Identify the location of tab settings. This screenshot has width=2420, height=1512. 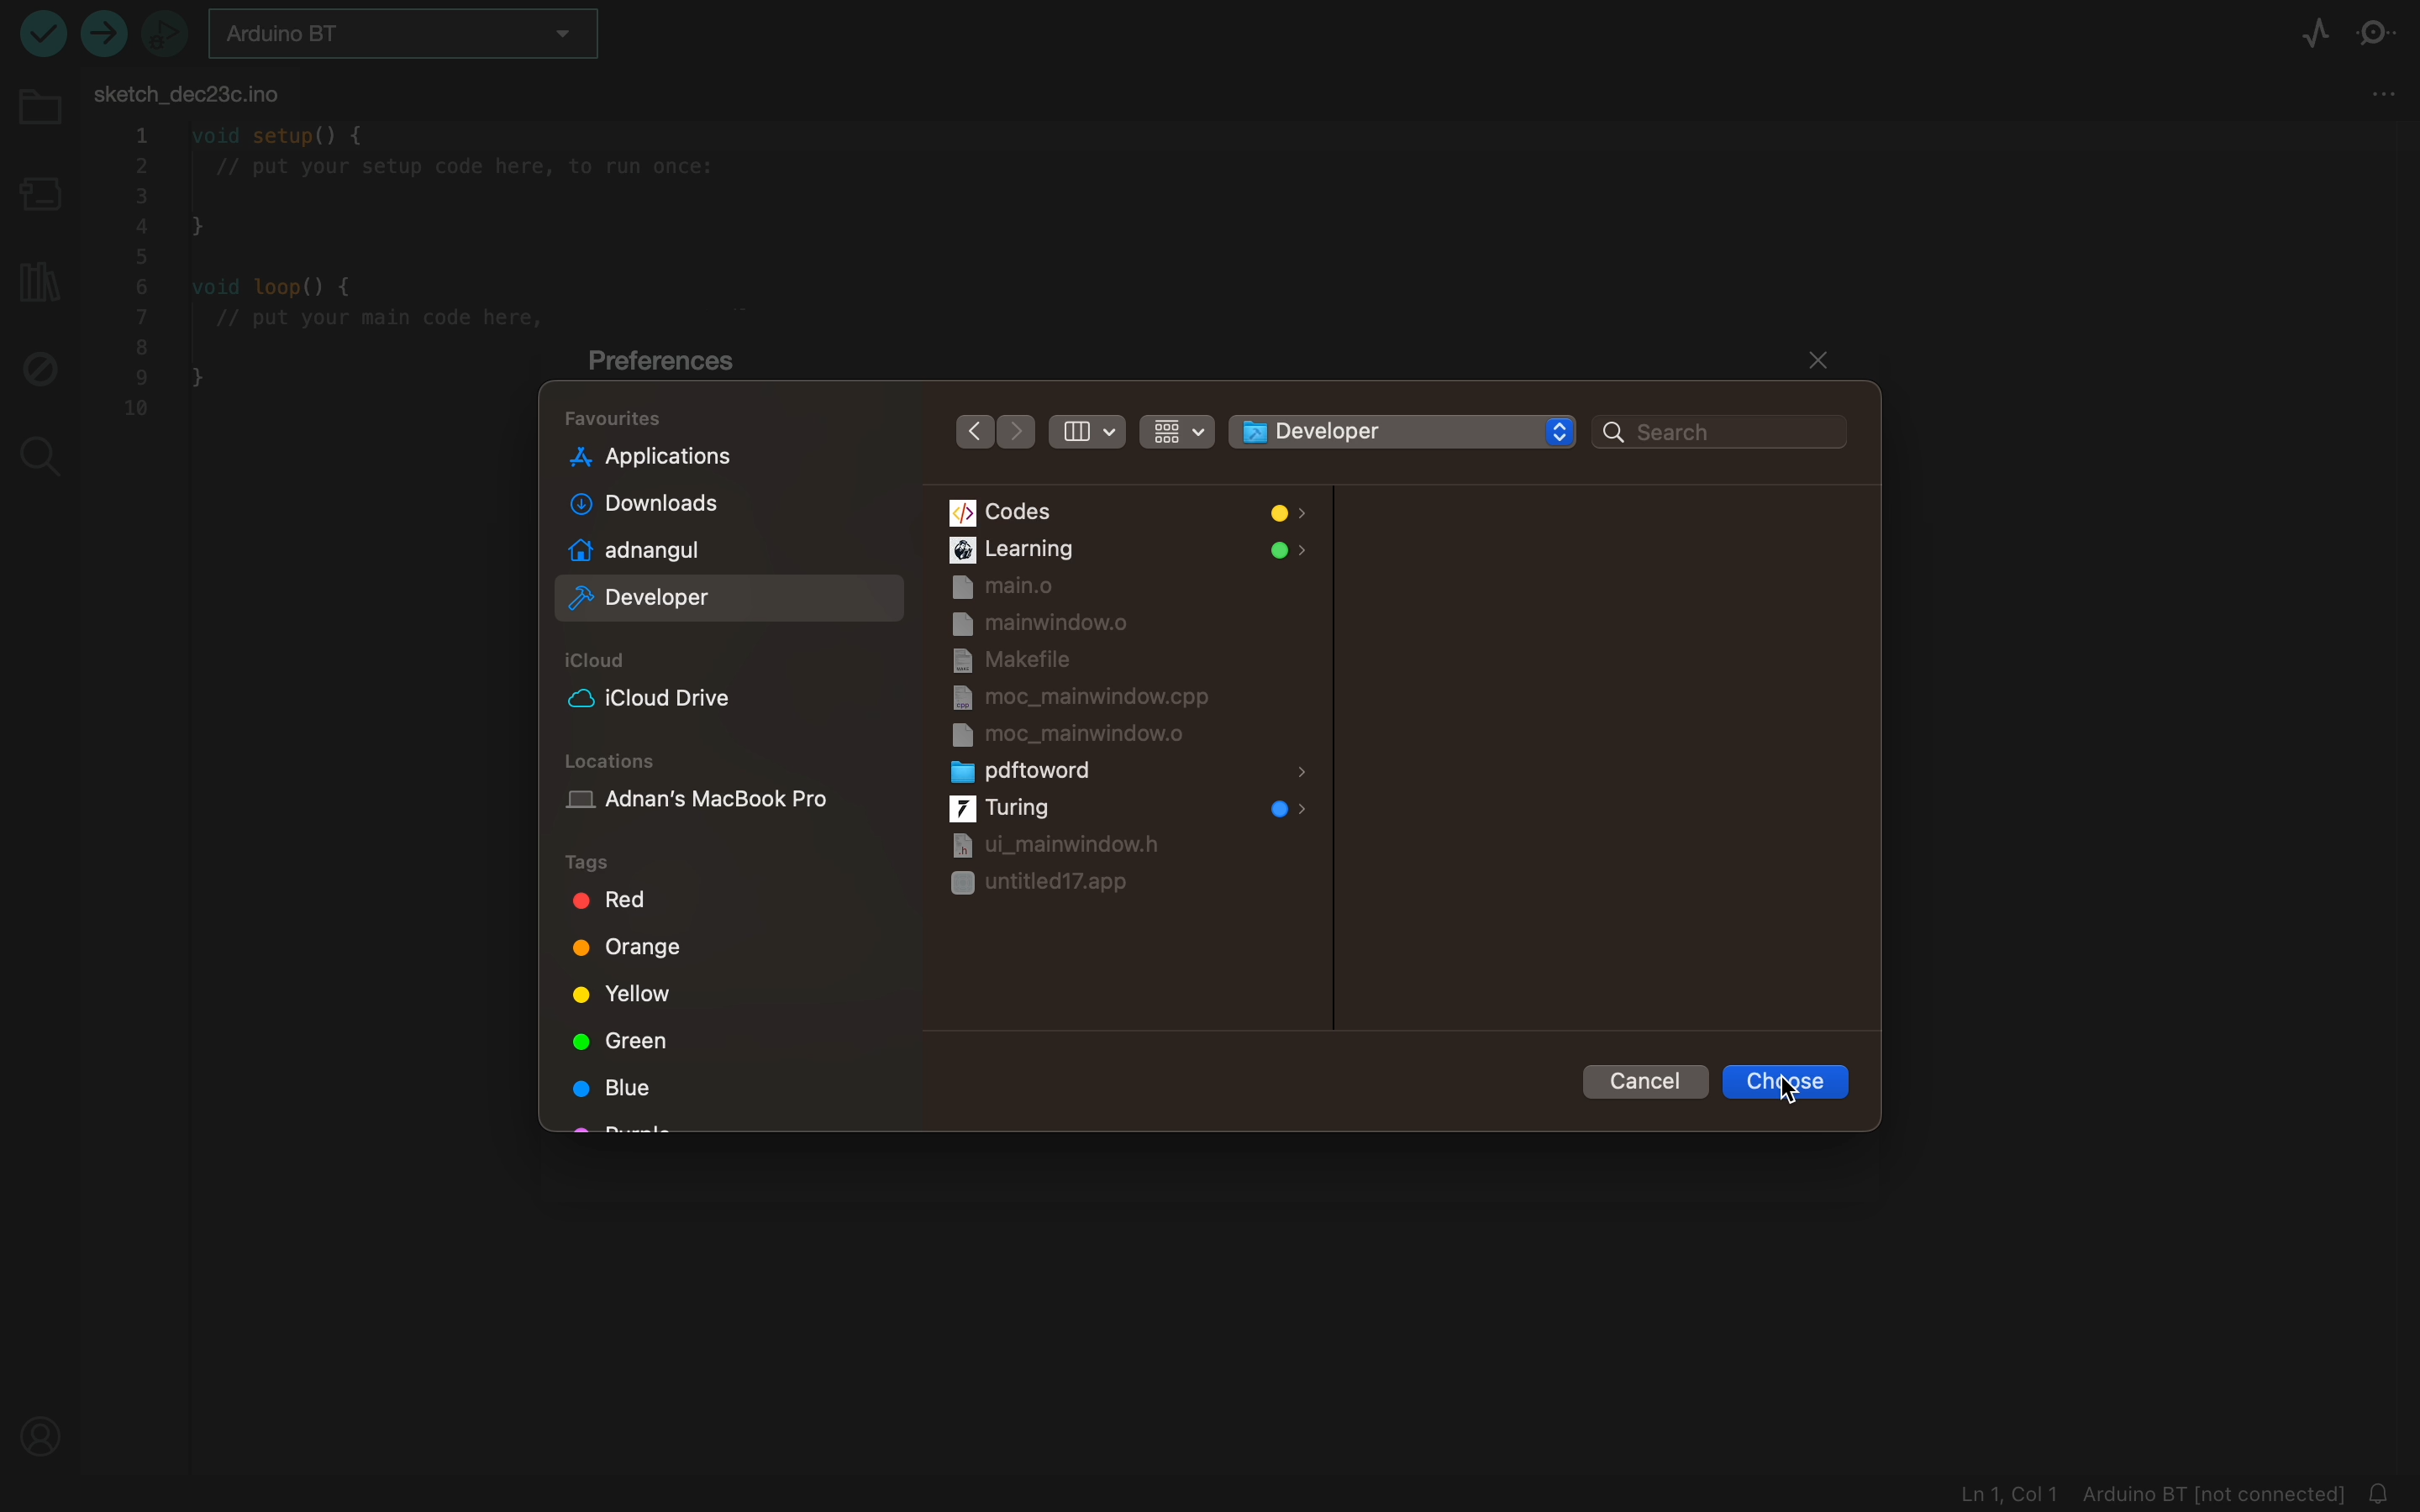
(2377, 100).